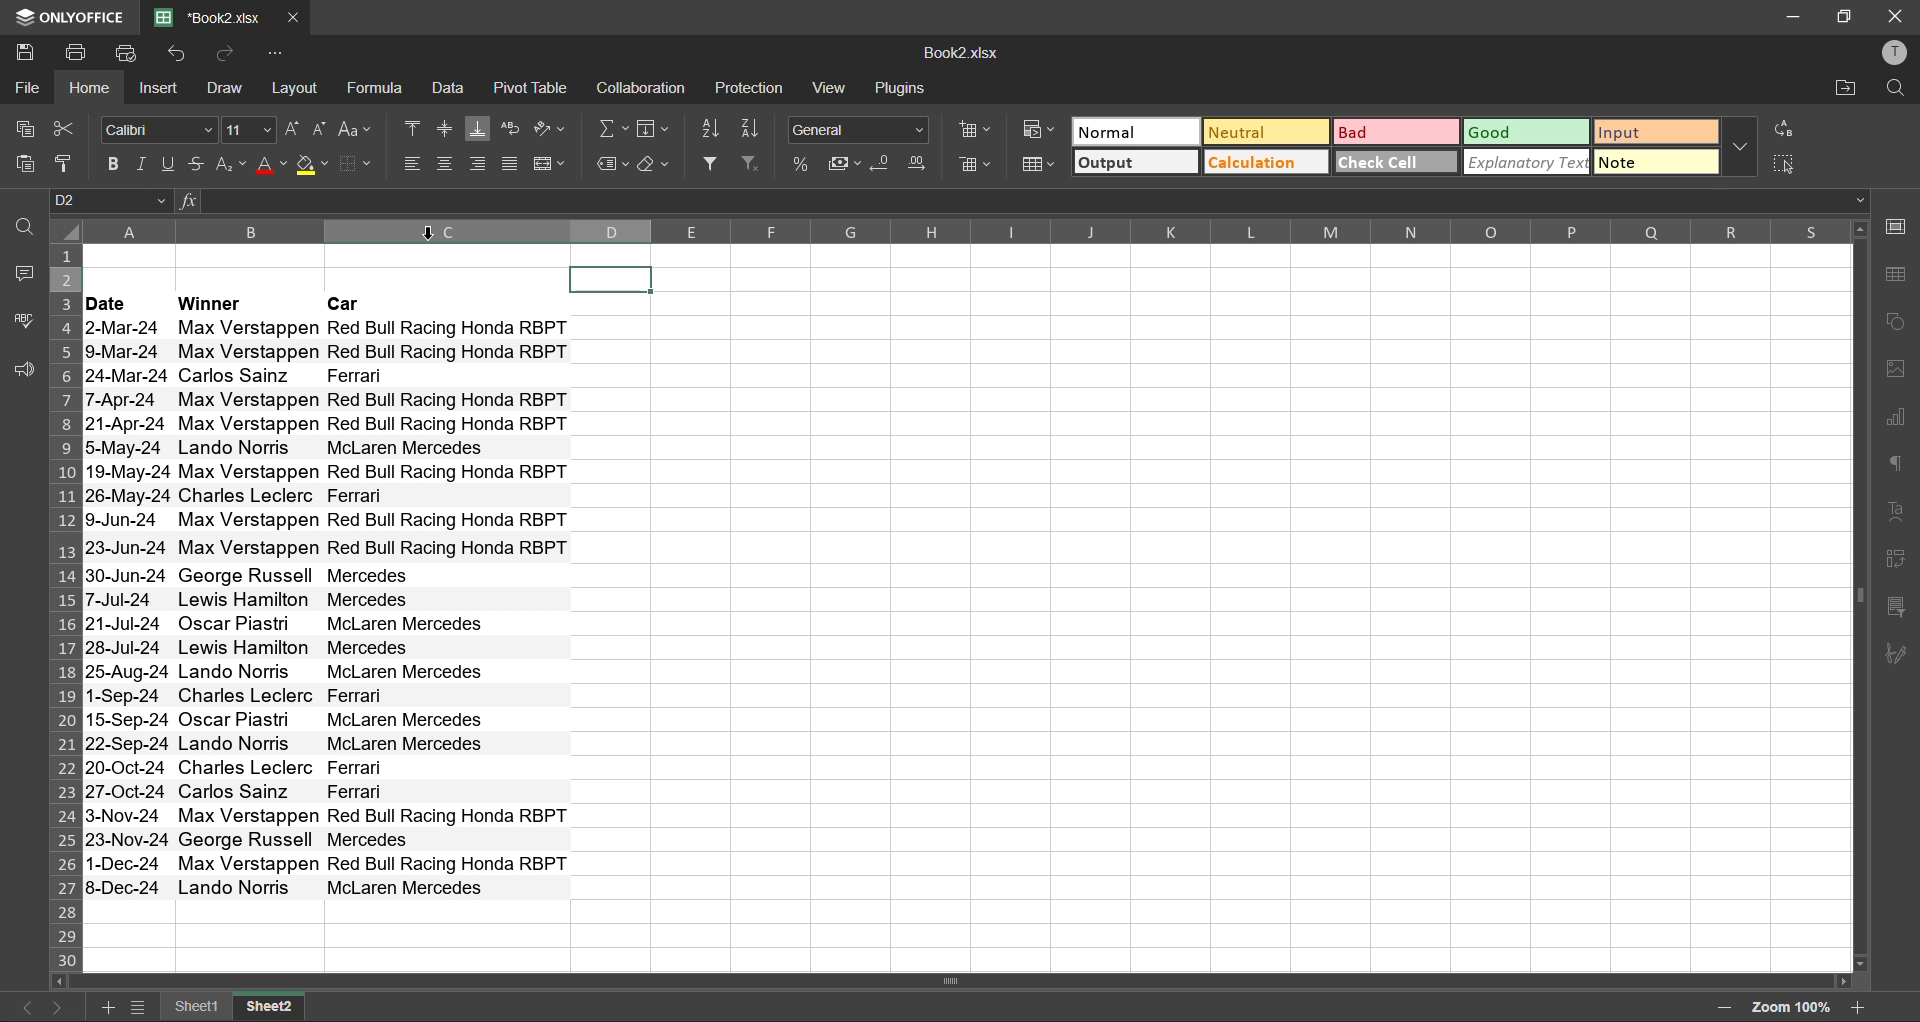 This screenshot has height=1022, width=1920. What do you see at coordinates (1785, 132) in the screenshot?
I see `replace` at bounding box center [1785, 132].